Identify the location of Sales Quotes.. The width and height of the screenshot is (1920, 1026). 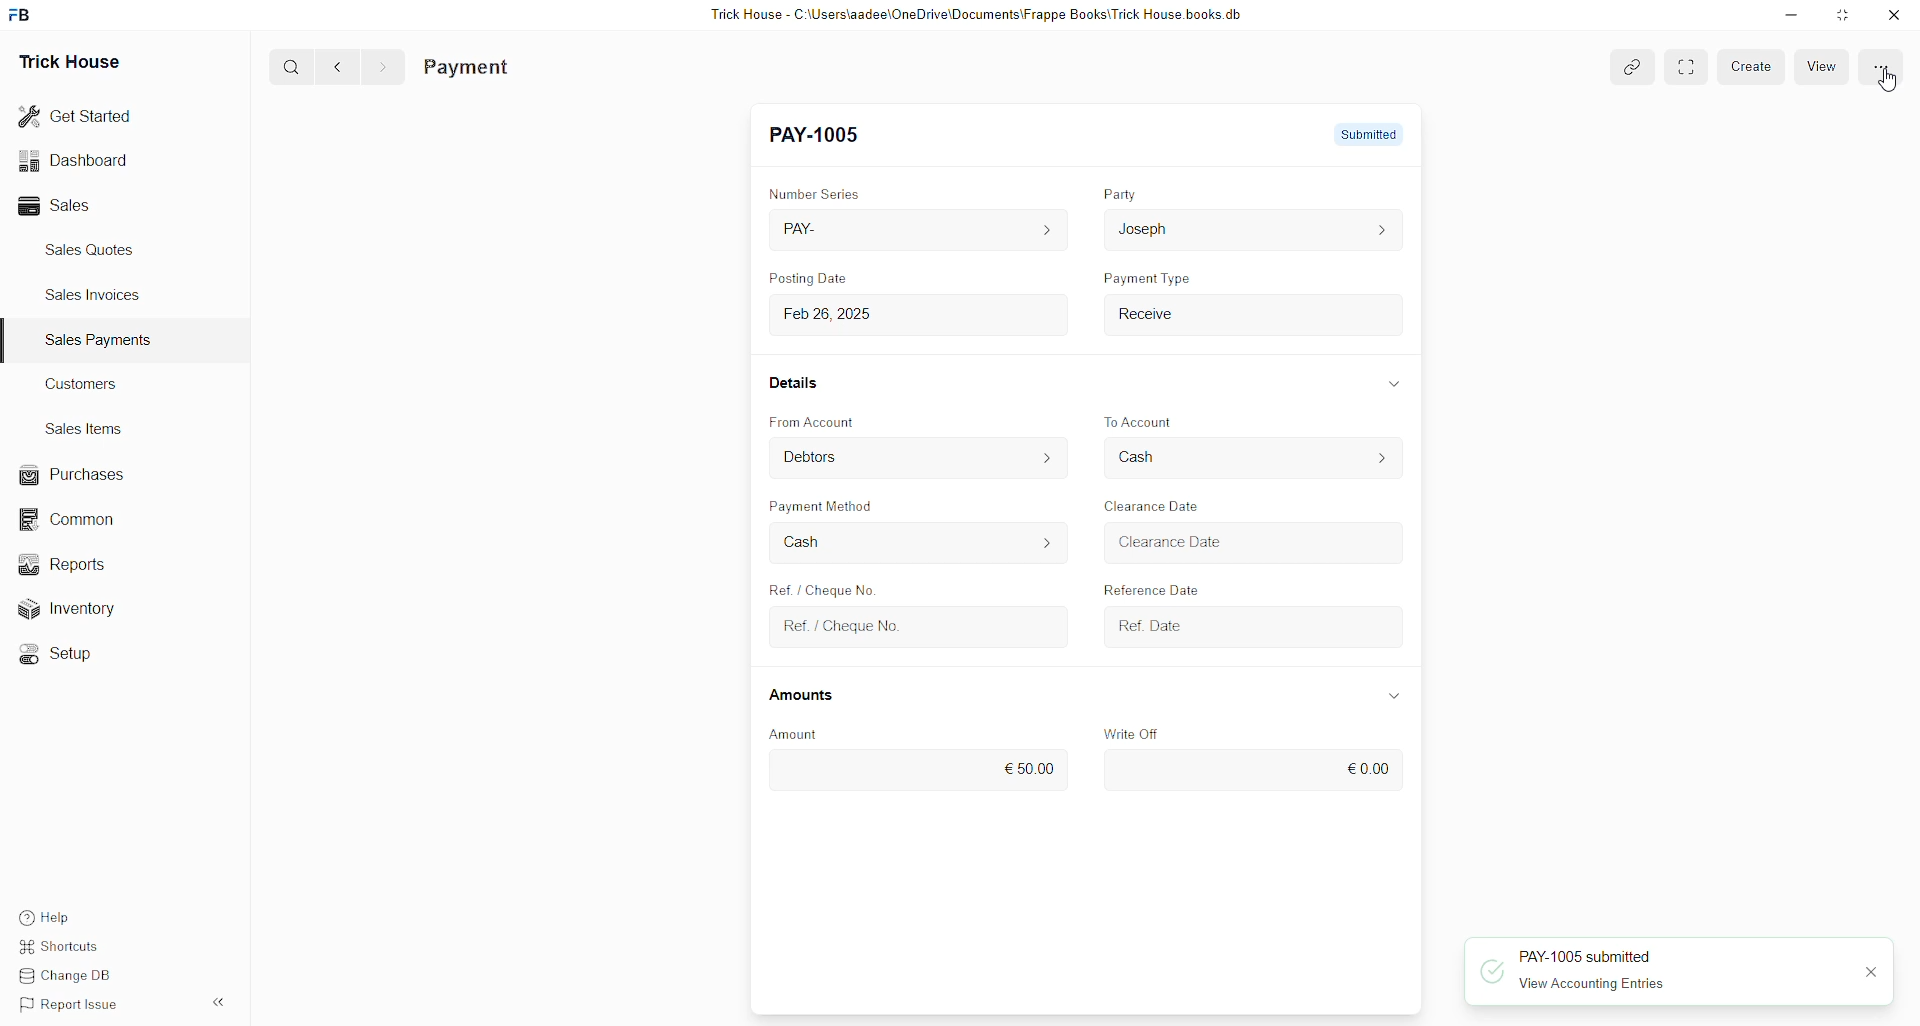
(92, 249).